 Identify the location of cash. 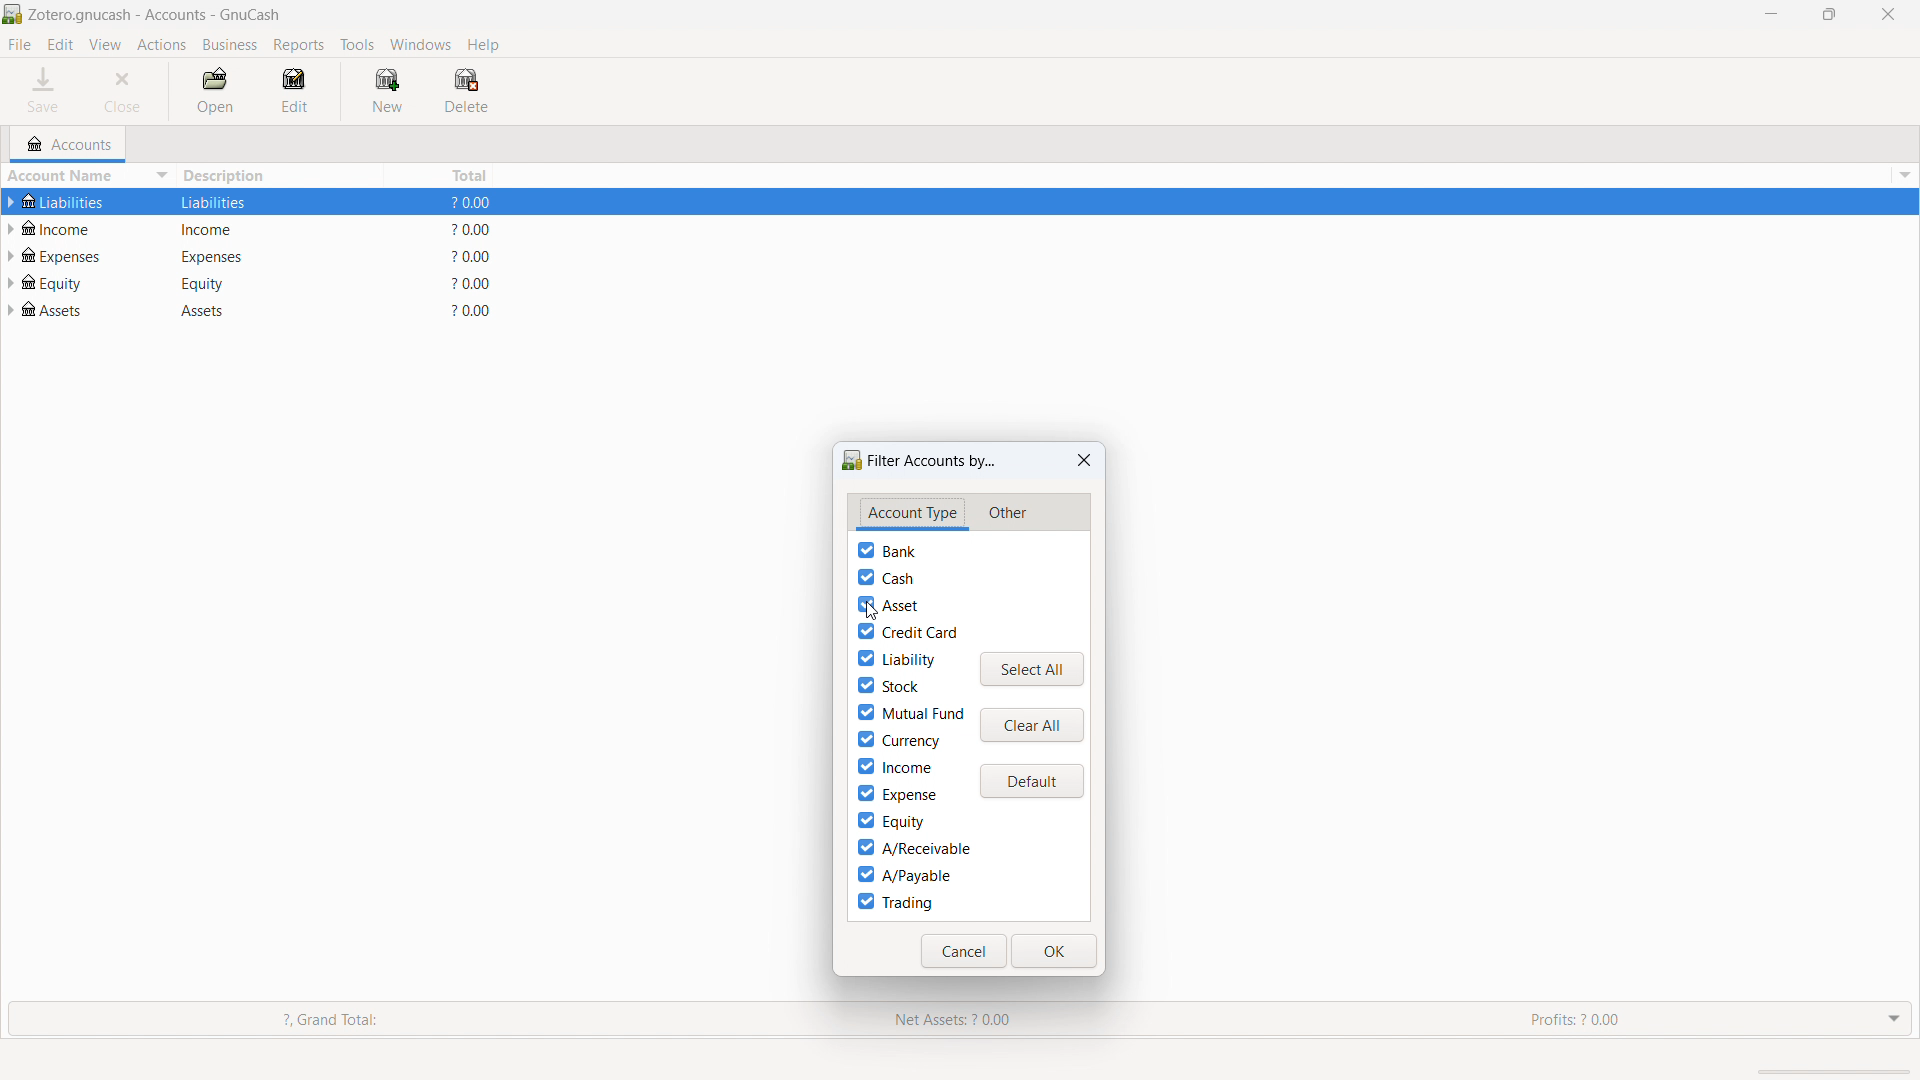
(886, 577).